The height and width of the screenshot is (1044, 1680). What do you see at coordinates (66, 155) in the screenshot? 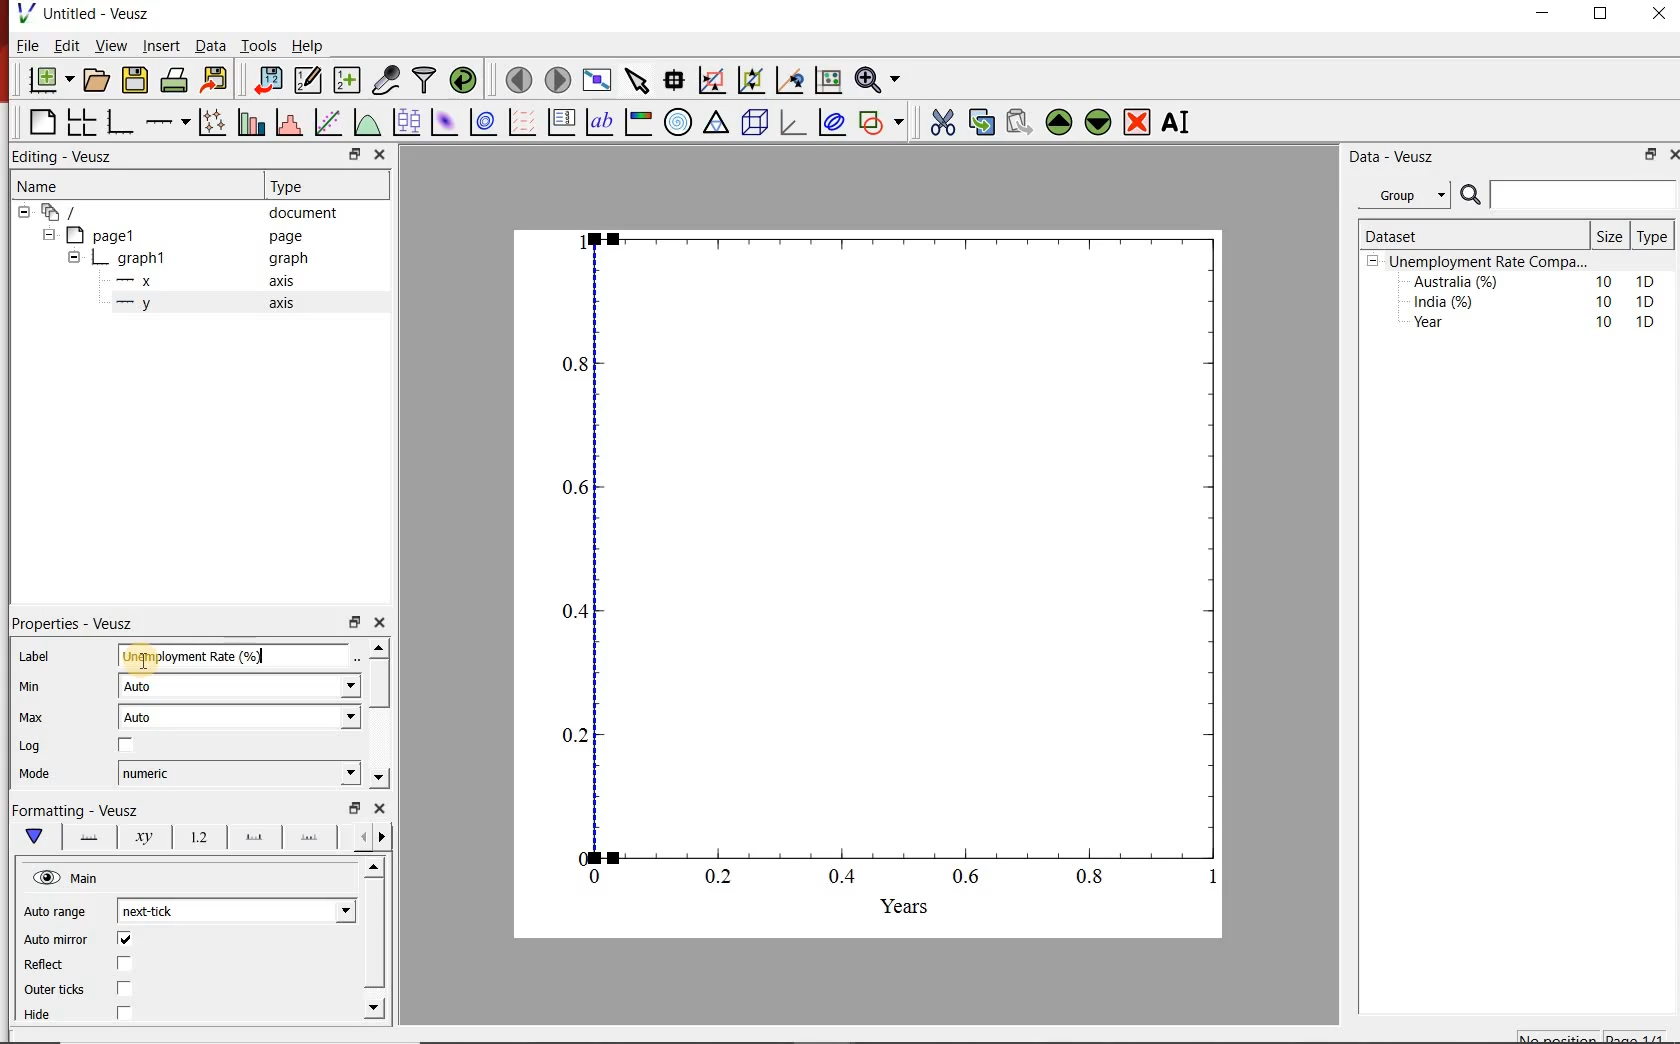
I see `Editing - Veusz` at bounding box center [66, 155].